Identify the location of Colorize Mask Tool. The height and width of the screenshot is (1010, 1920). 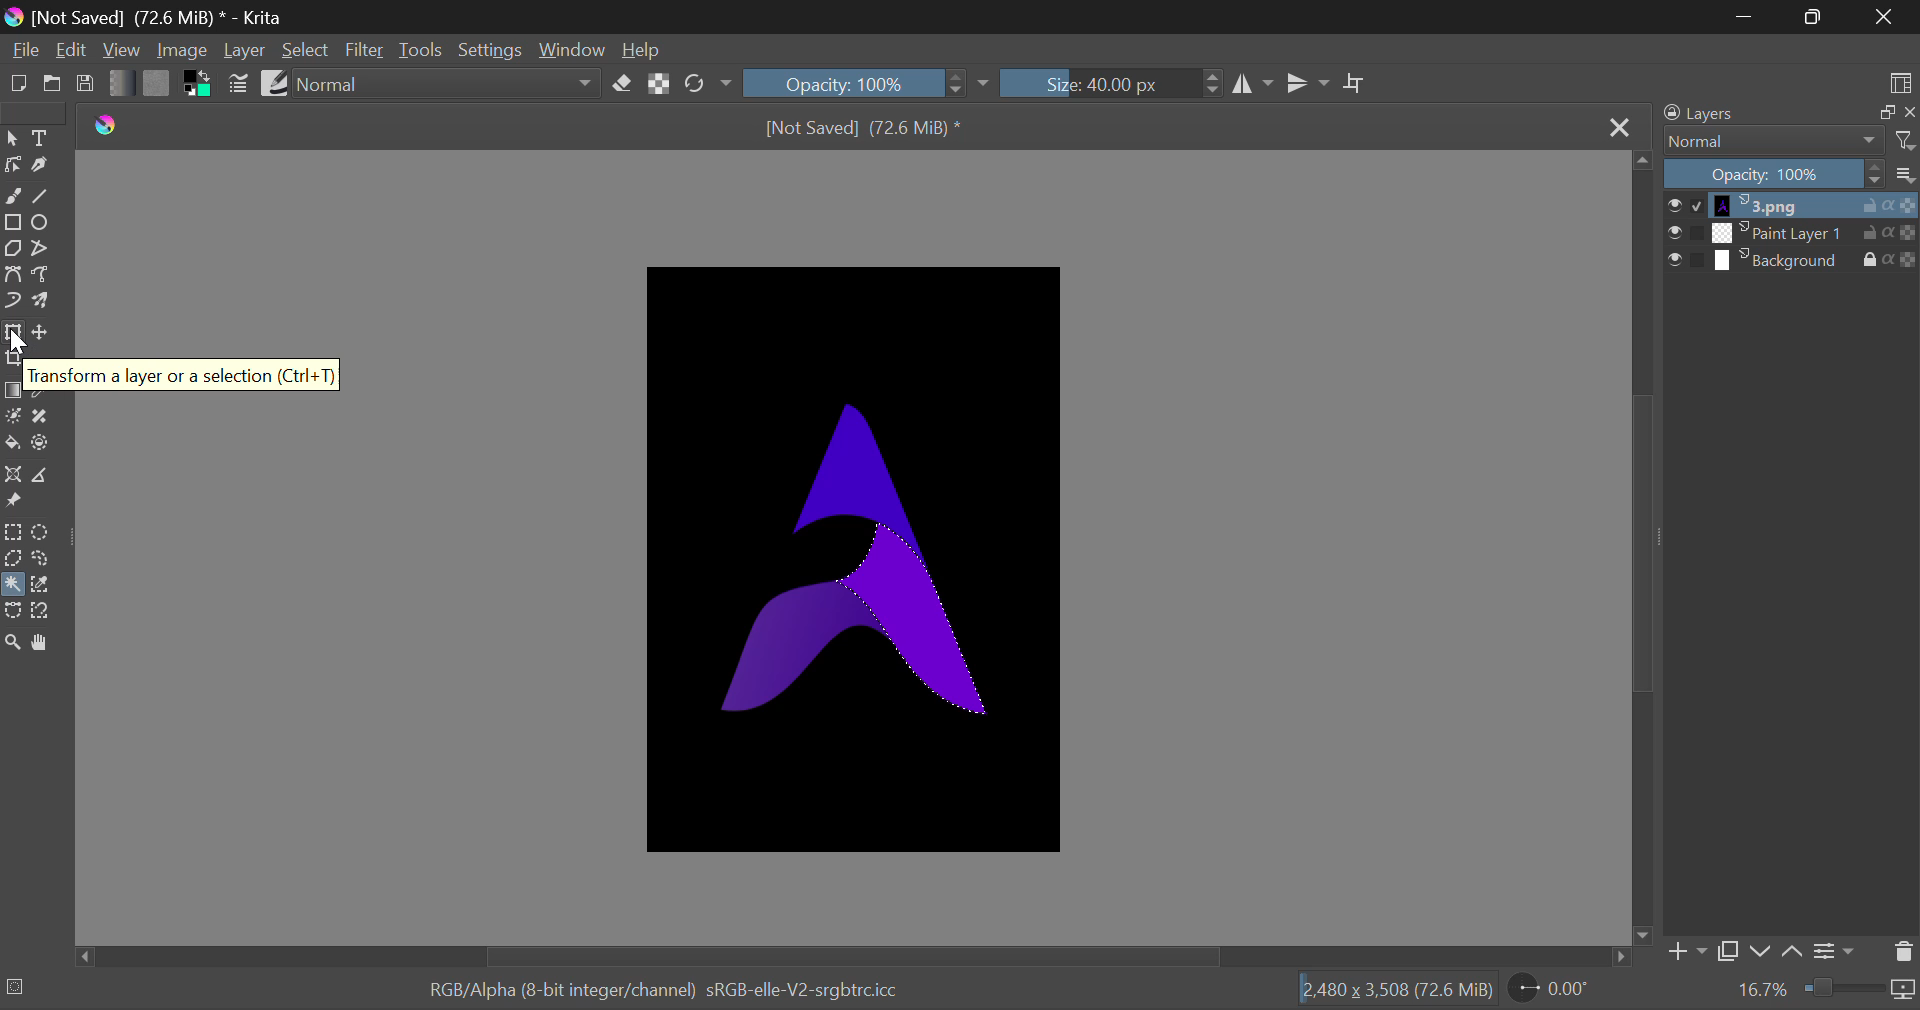
(14, 418).